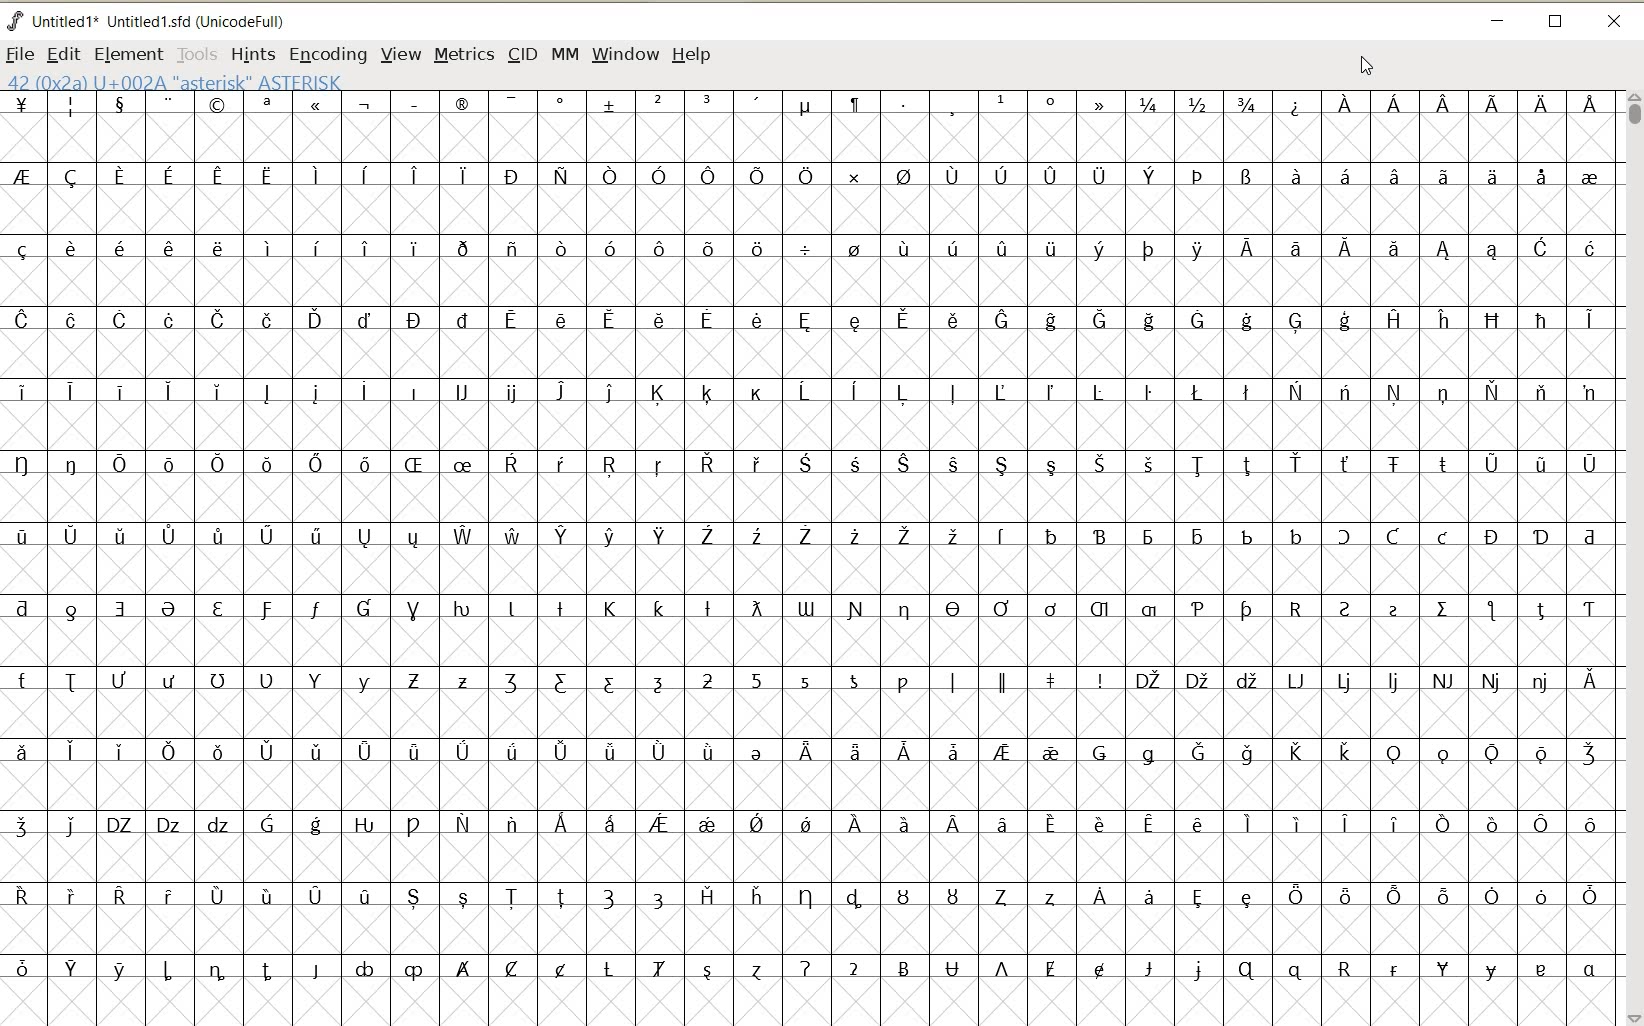 This screenshot has width=1644, height=1026. I want to click on FONT NAME, so click(155, 22).